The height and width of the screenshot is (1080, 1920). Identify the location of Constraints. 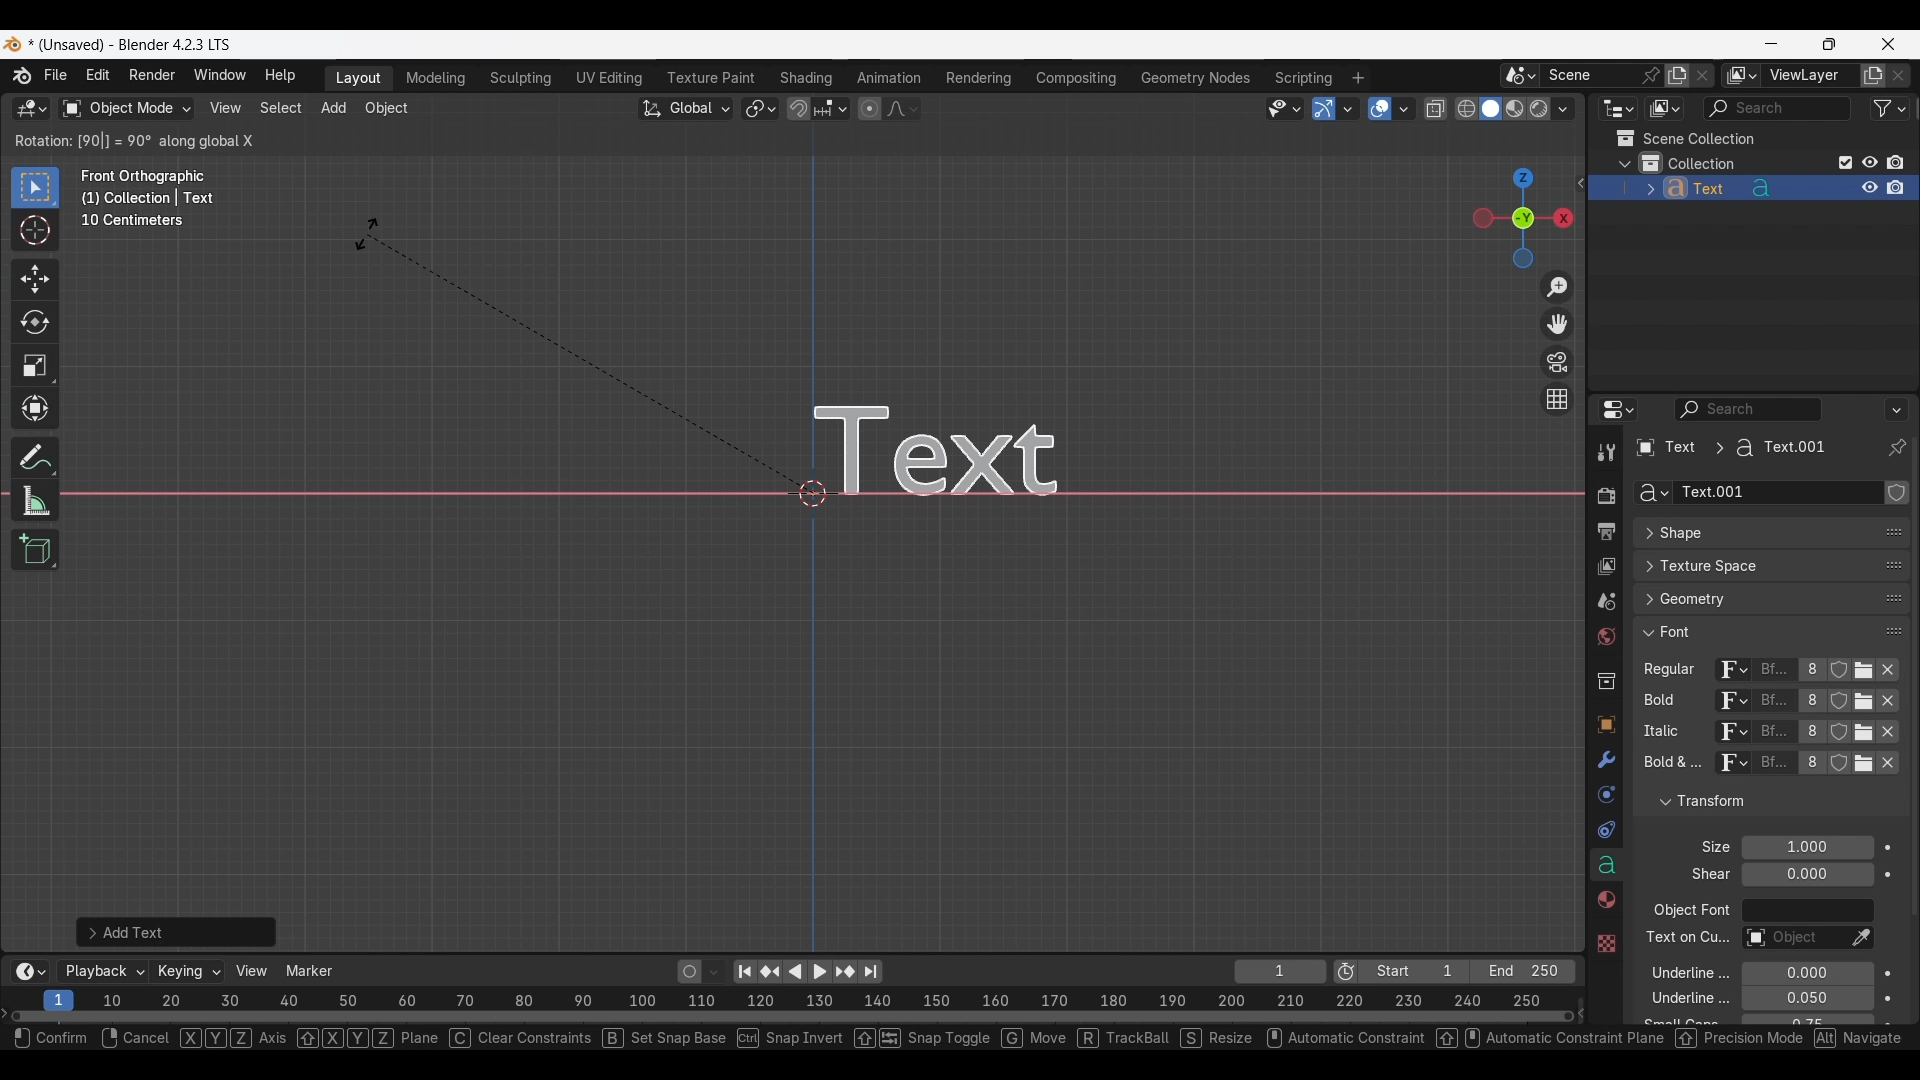
(1606, 831).